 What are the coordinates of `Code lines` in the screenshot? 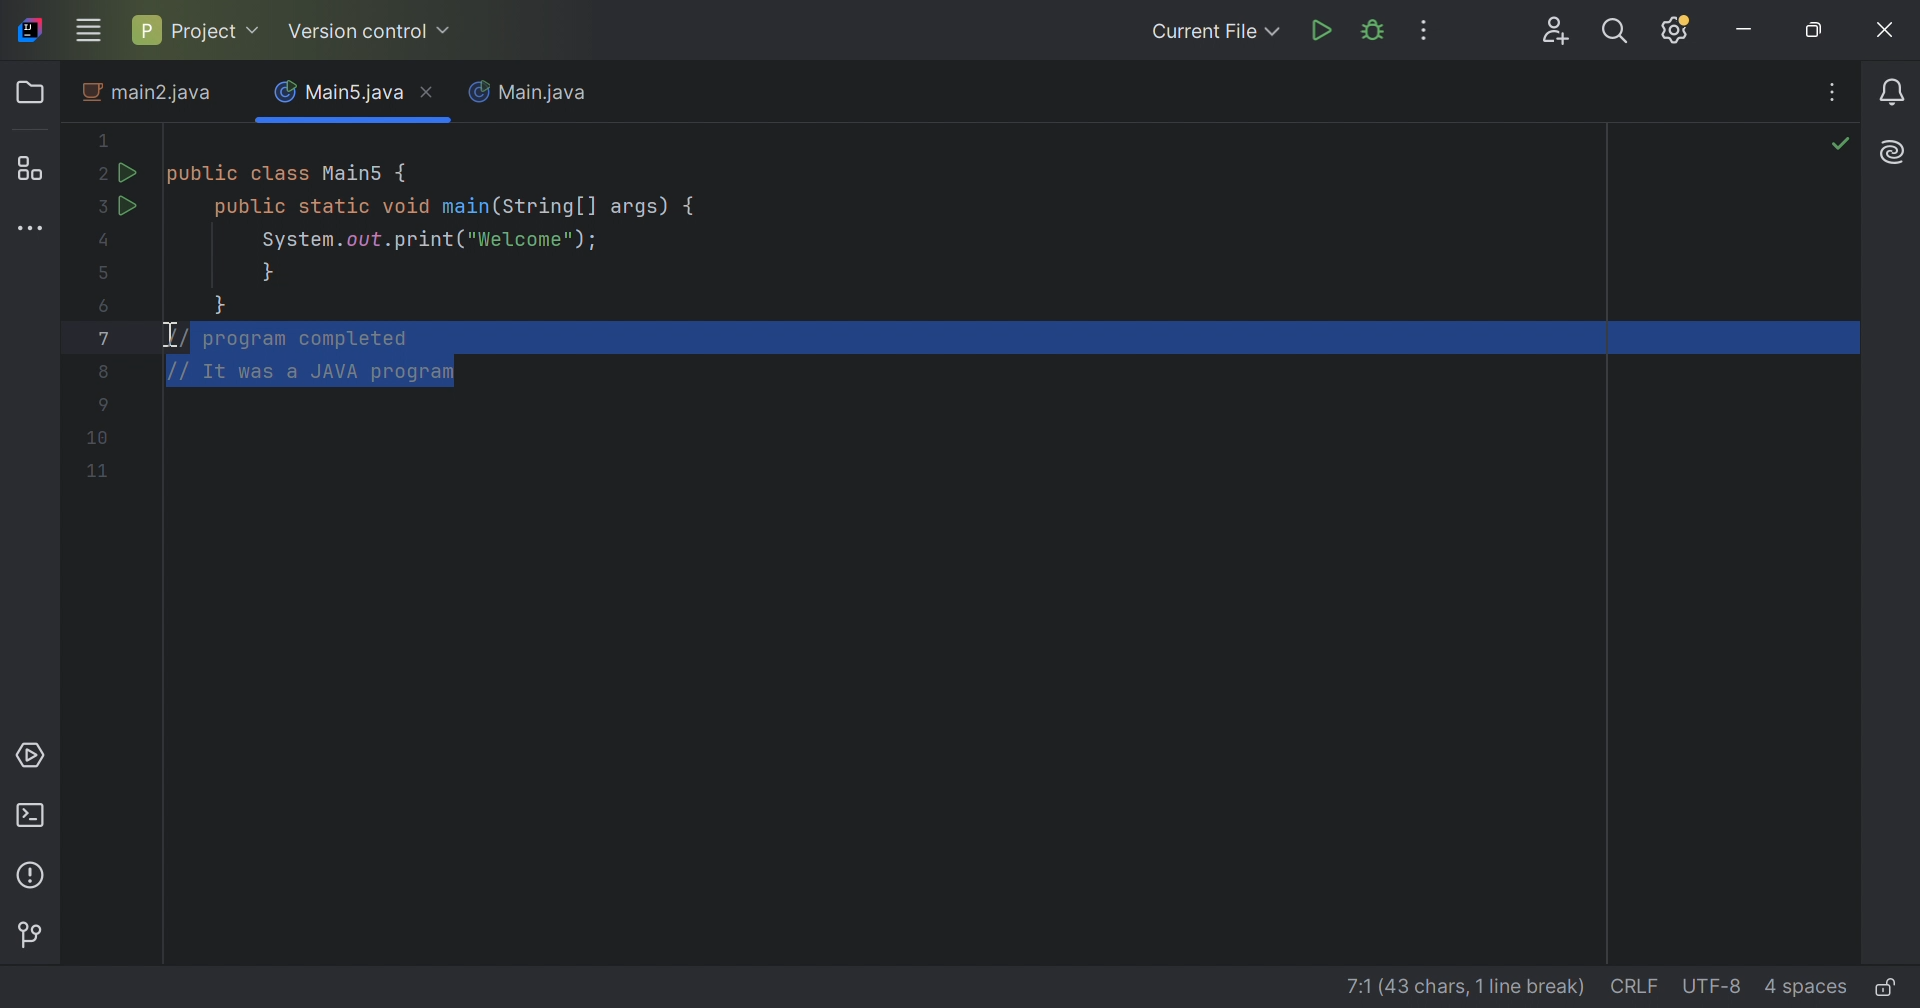 It's located at (96, 439).